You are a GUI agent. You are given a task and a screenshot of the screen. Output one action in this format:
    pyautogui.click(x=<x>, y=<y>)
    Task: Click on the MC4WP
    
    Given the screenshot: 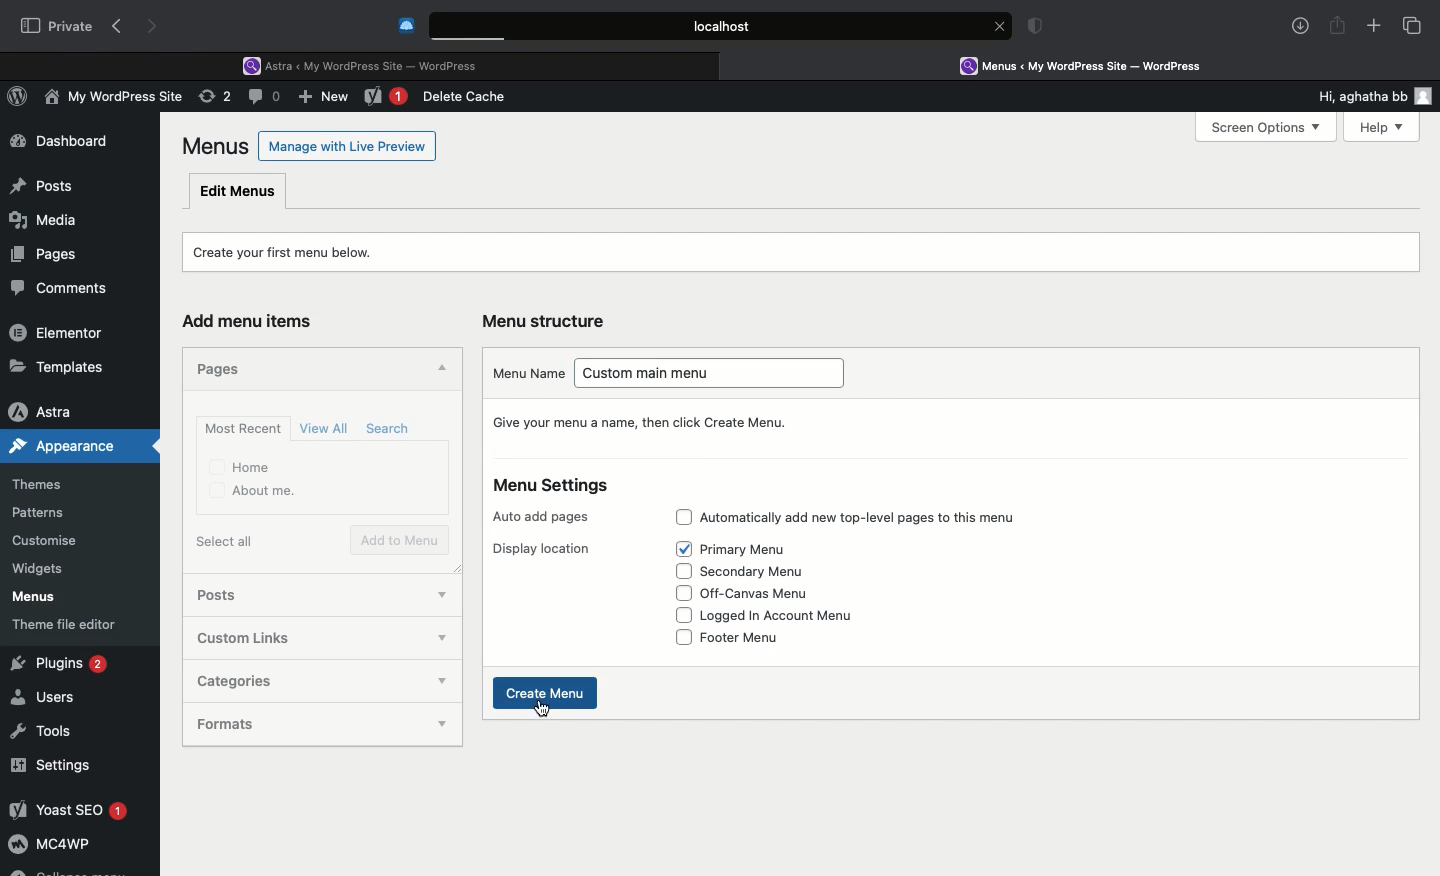 What is the action you would take?
    pyautogui.click(x=50, y=847)
    